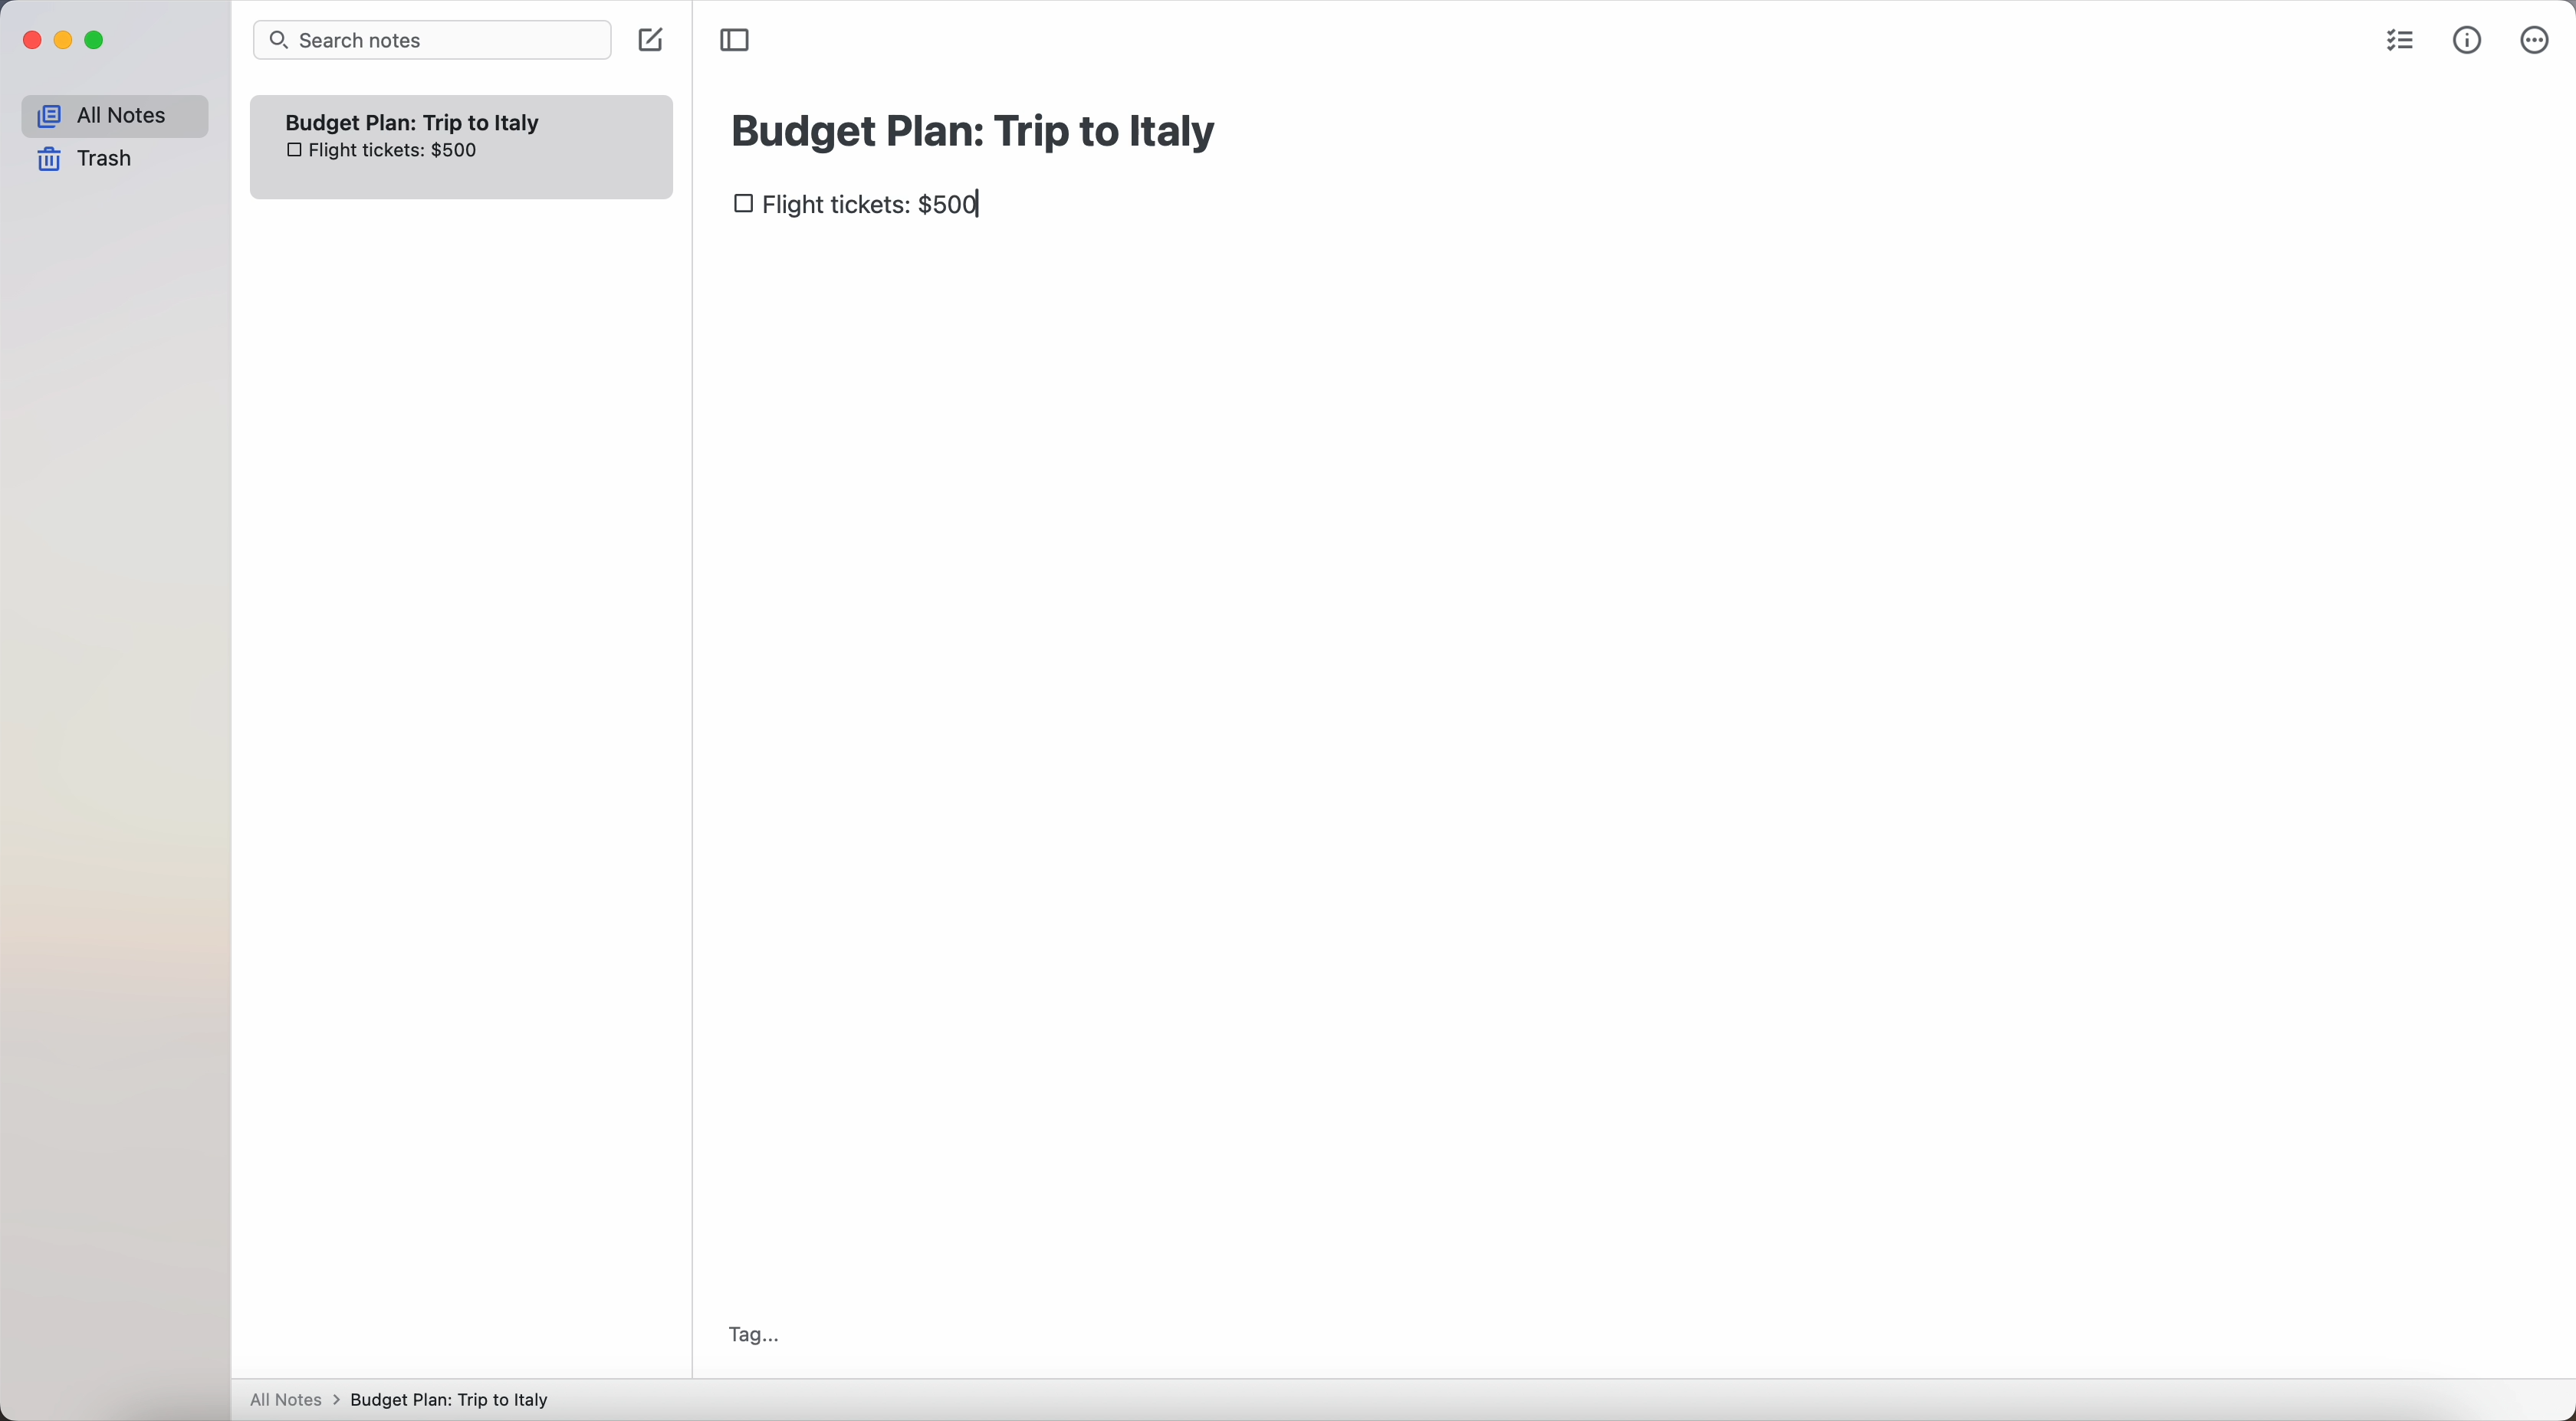 The image size is (2576, 1421). I want to click on trash, so click(86, 159).